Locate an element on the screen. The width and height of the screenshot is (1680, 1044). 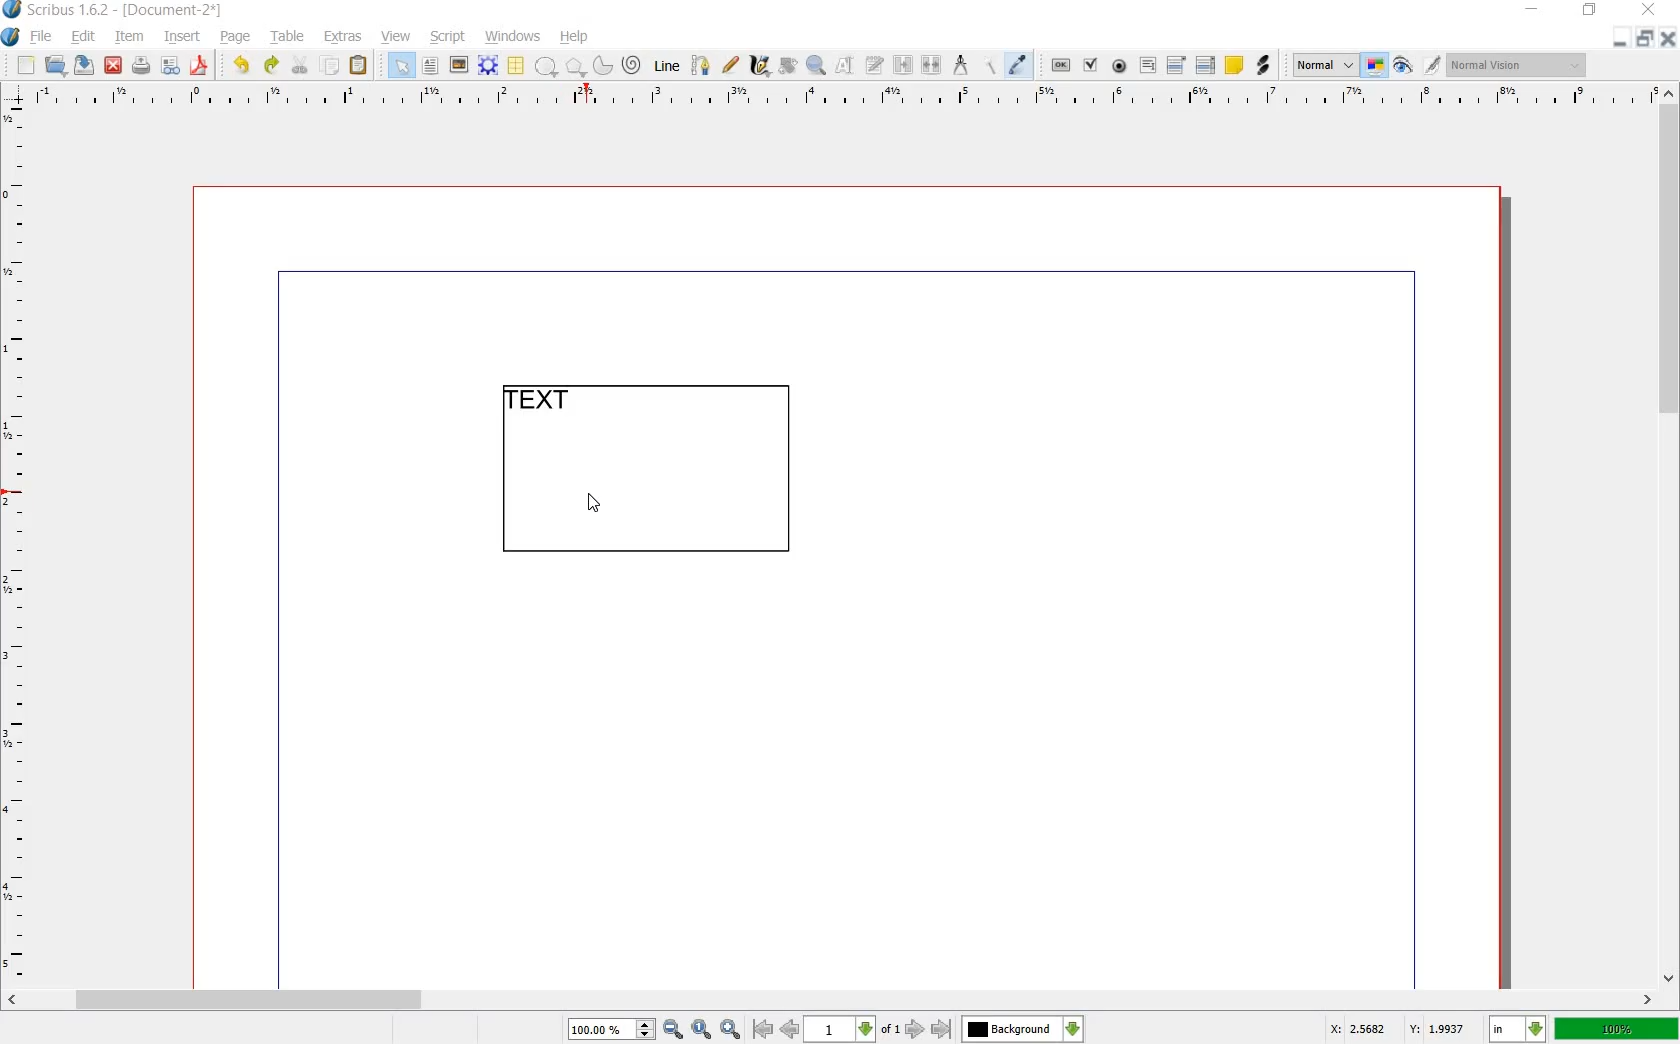
go to next or last page is located at coordinates (927, 1030).